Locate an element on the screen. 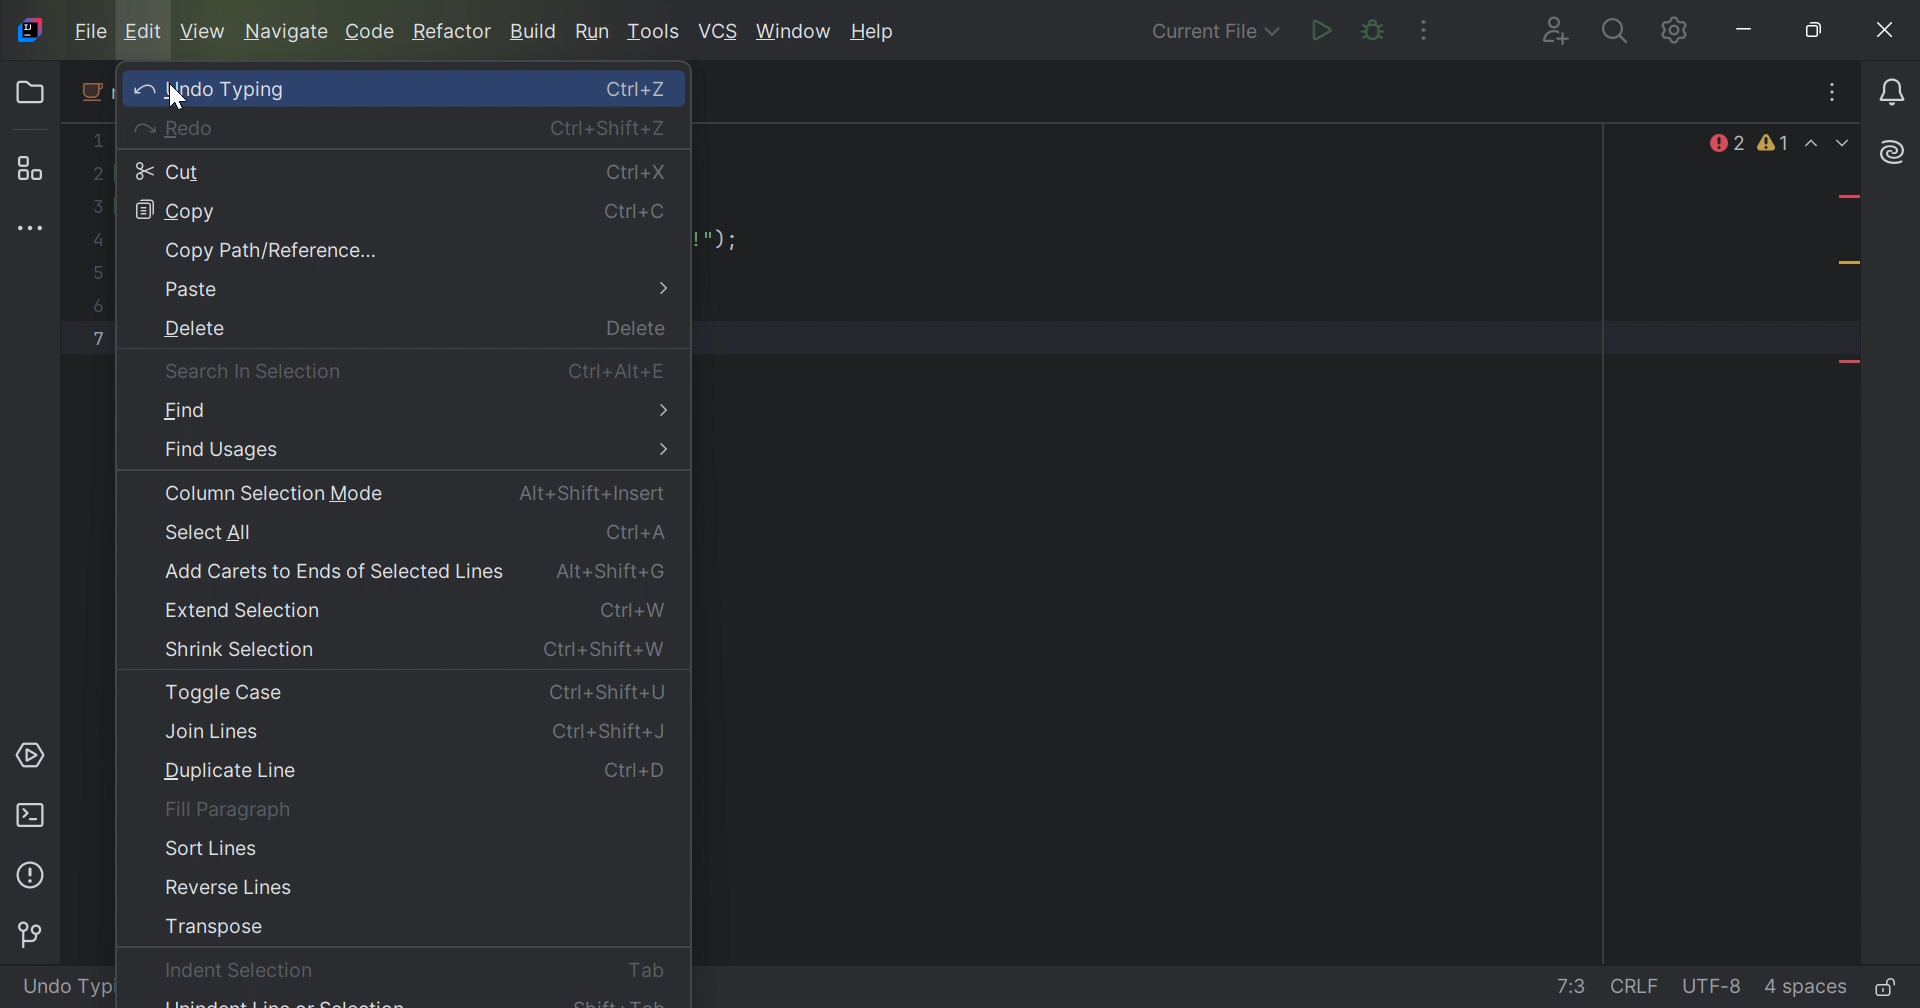 This screenshot has height=1008, width=1920. 4 is located at coordinates (95, 249).